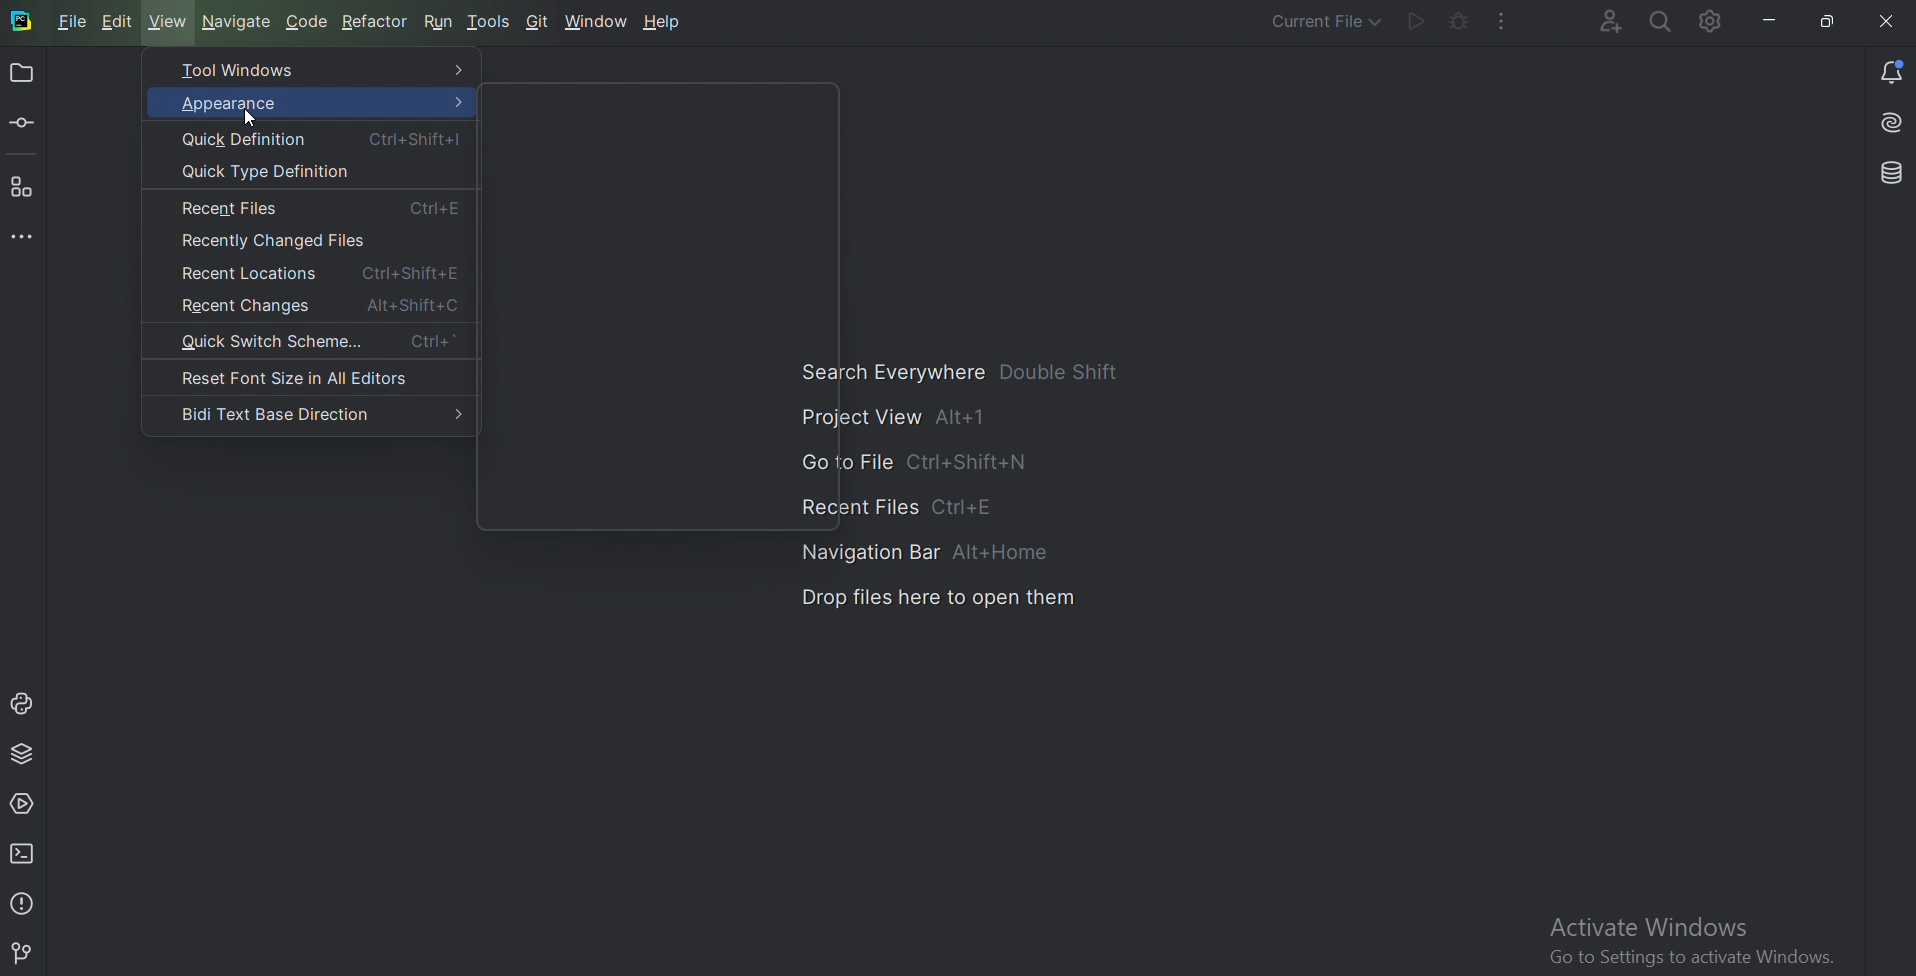 This screenshot has height=976, width=1916. Describe the element at coordinates (20, 22) in the screenshot. I see `Pycharm` at that location.